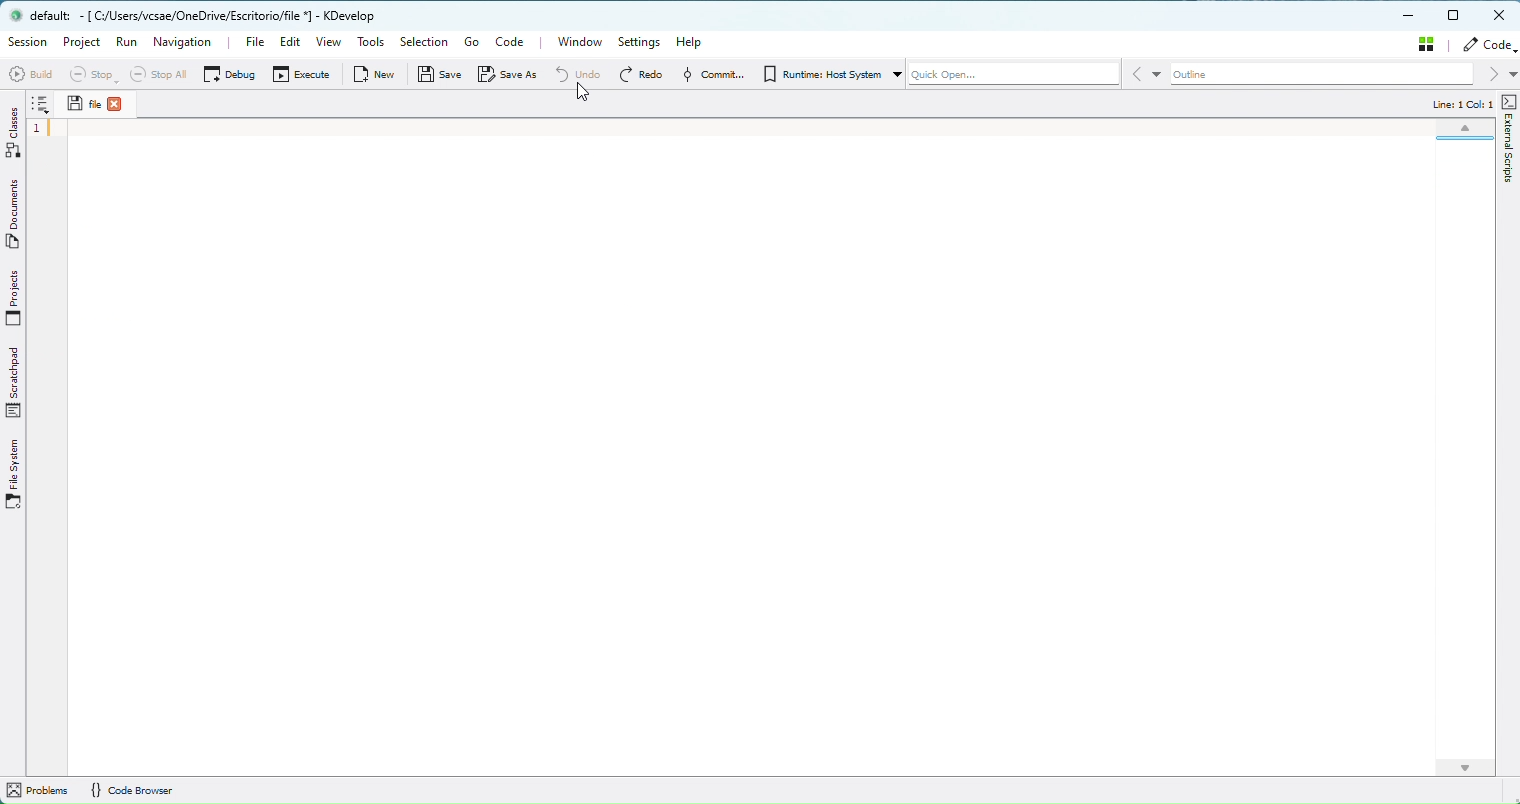 The image size is (1520, 804). What do you see at coordinates (648, 77) in the screenshot?
I see `Redo` at bounding box center [648, 77].